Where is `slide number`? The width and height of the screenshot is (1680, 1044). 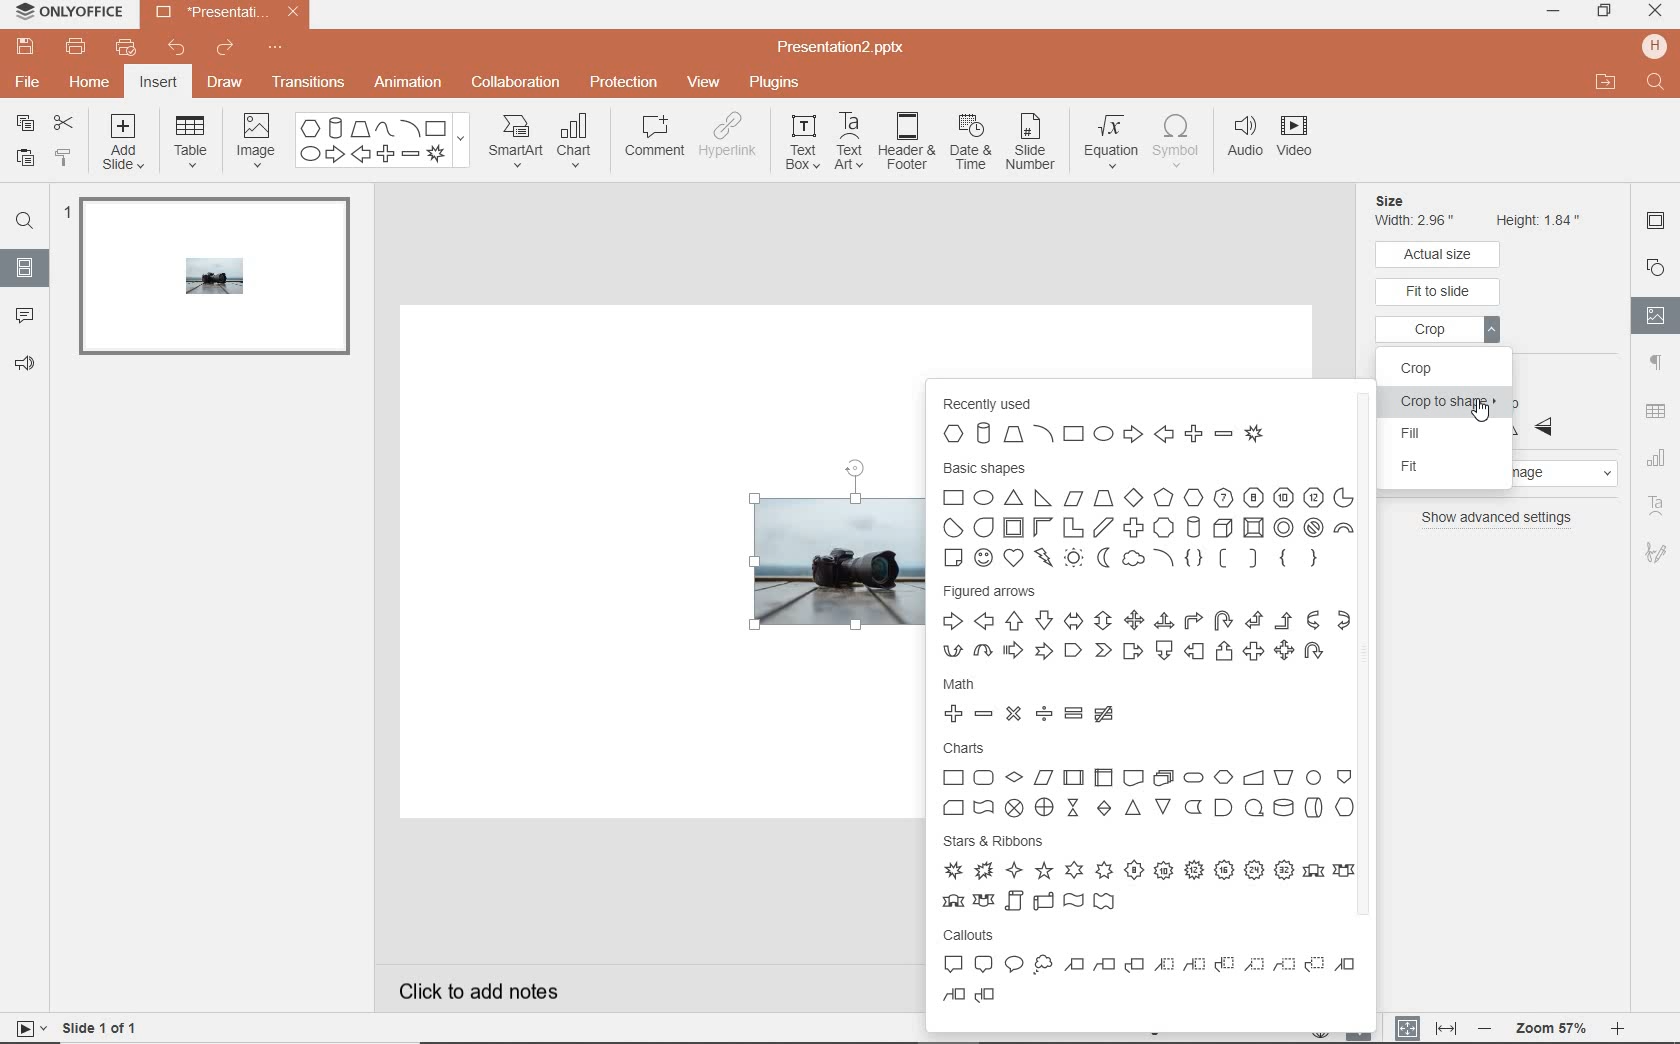
slide number is located at coordinates (1034, 141).